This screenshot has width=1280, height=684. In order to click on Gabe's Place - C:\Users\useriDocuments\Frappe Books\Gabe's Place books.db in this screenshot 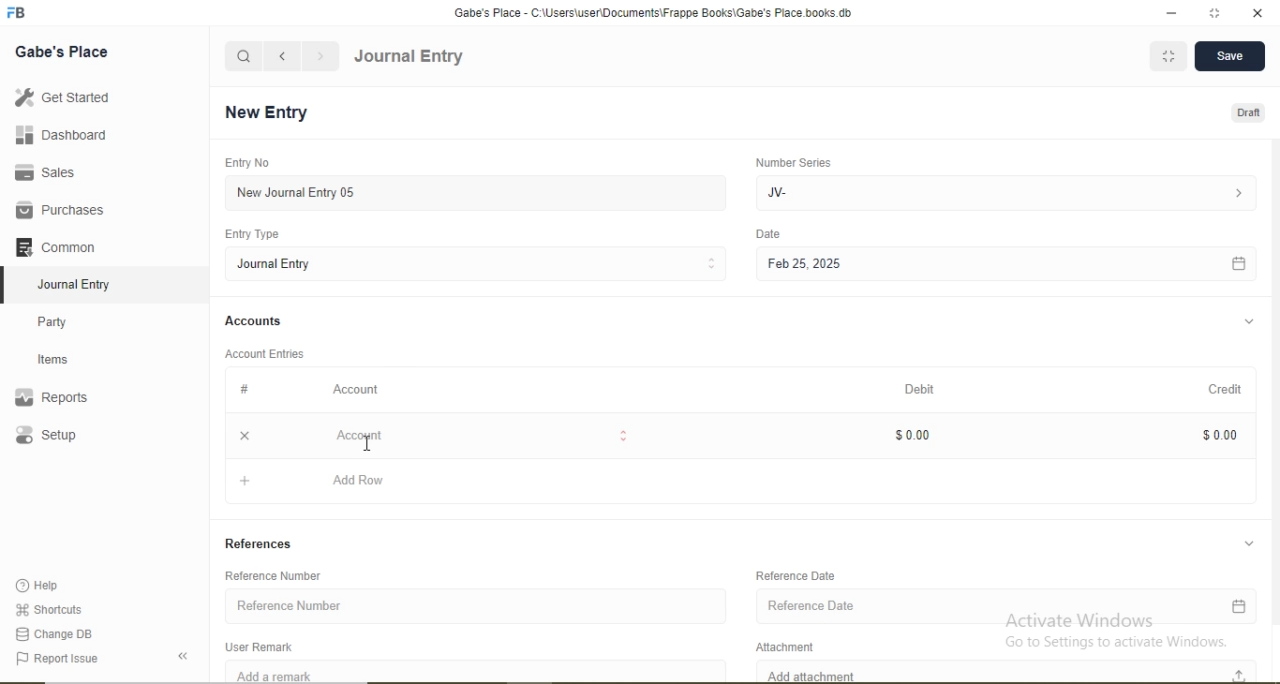, I will do `click(655, 12)`.